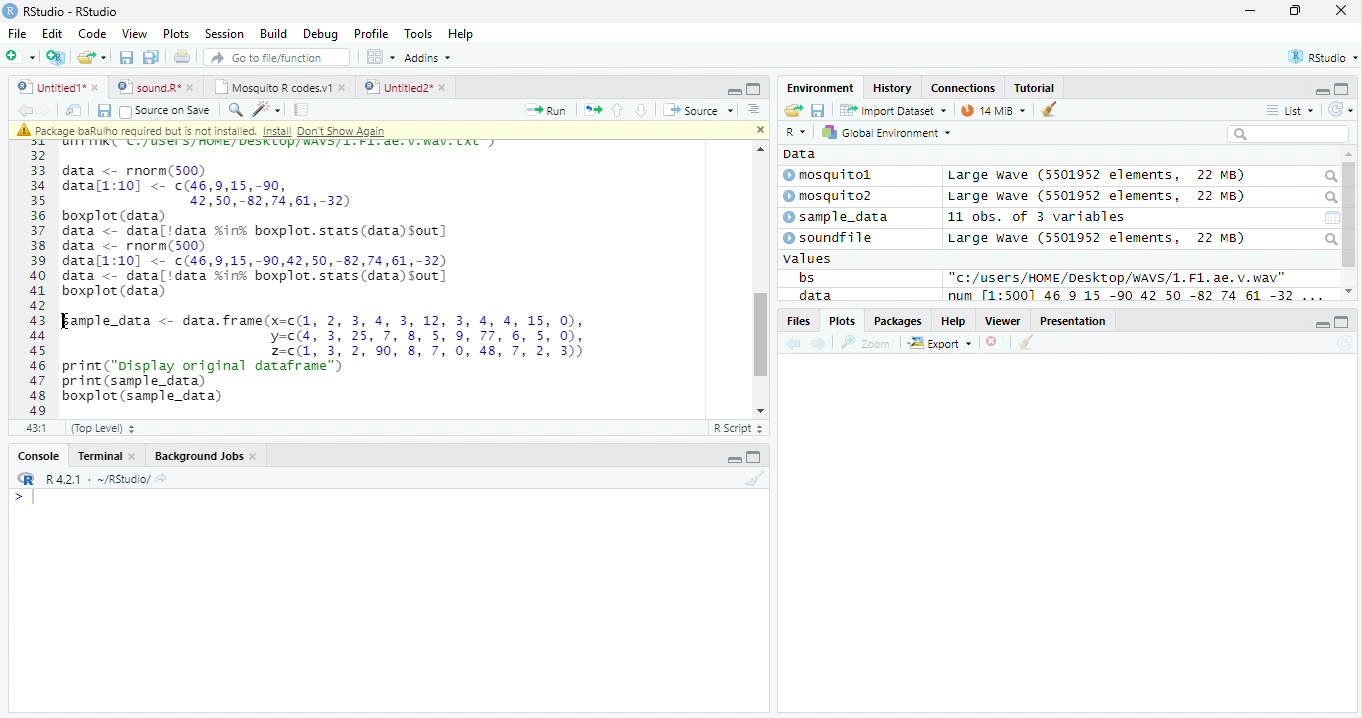  Describe the element at coordinates (756, 410) in the screenshot. I see `scroll down` at that location.